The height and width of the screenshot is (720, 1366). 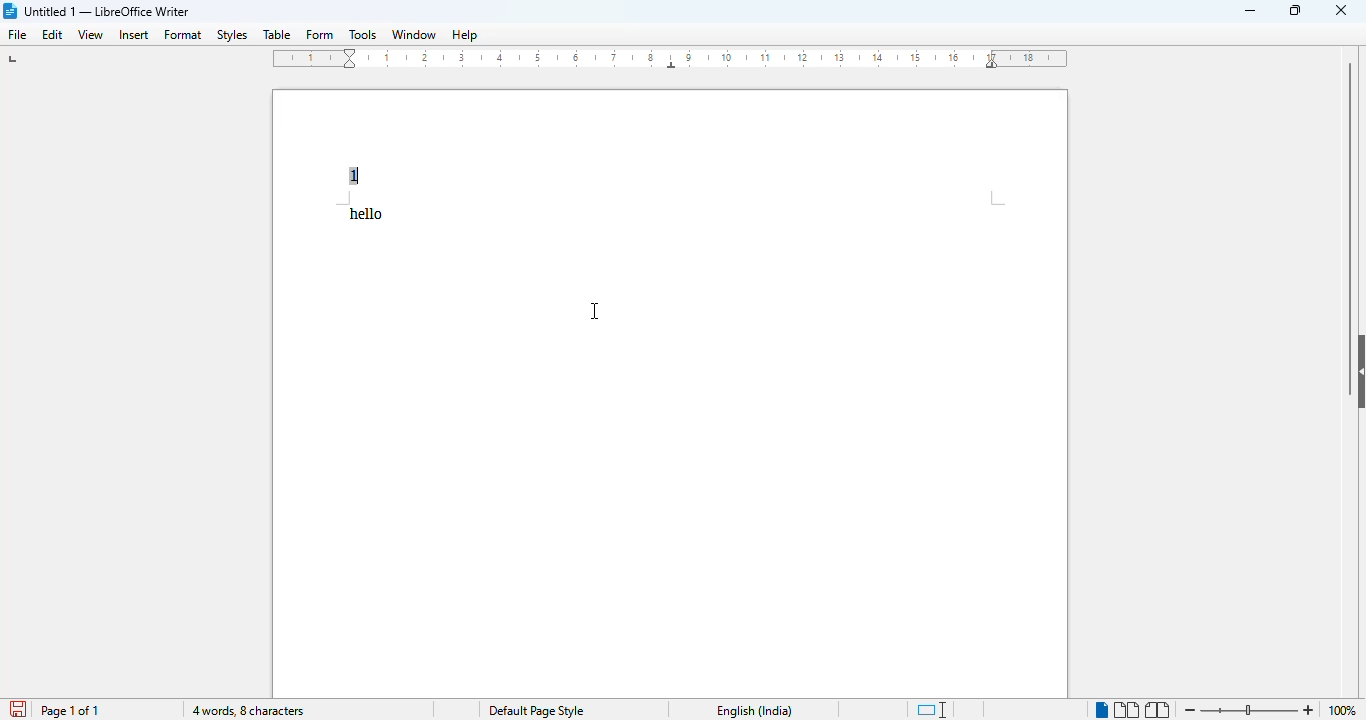 What do you see at coordinates (362, 34) in the screenshot?
I see `tools` at bounding box center [362, 34].